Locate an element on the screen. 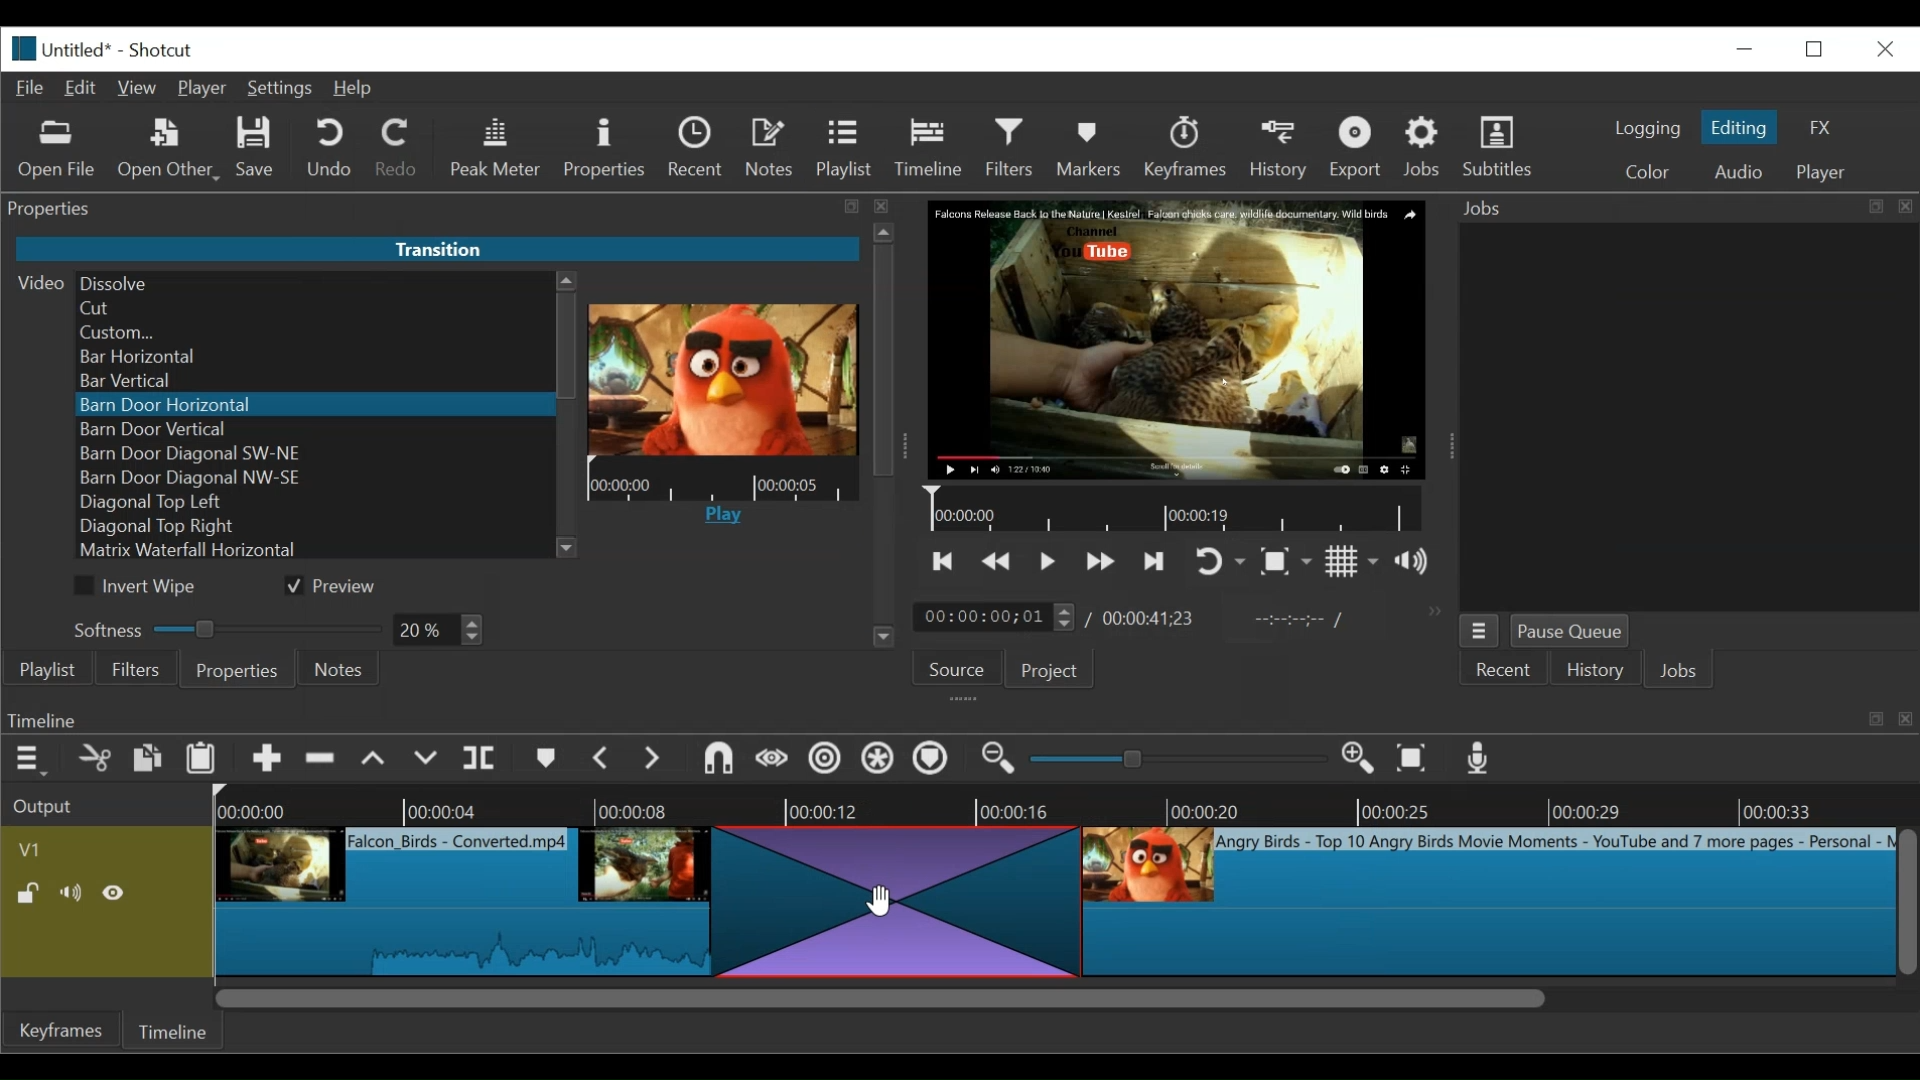  Shotcut logo is located at coordinates (19, 49).